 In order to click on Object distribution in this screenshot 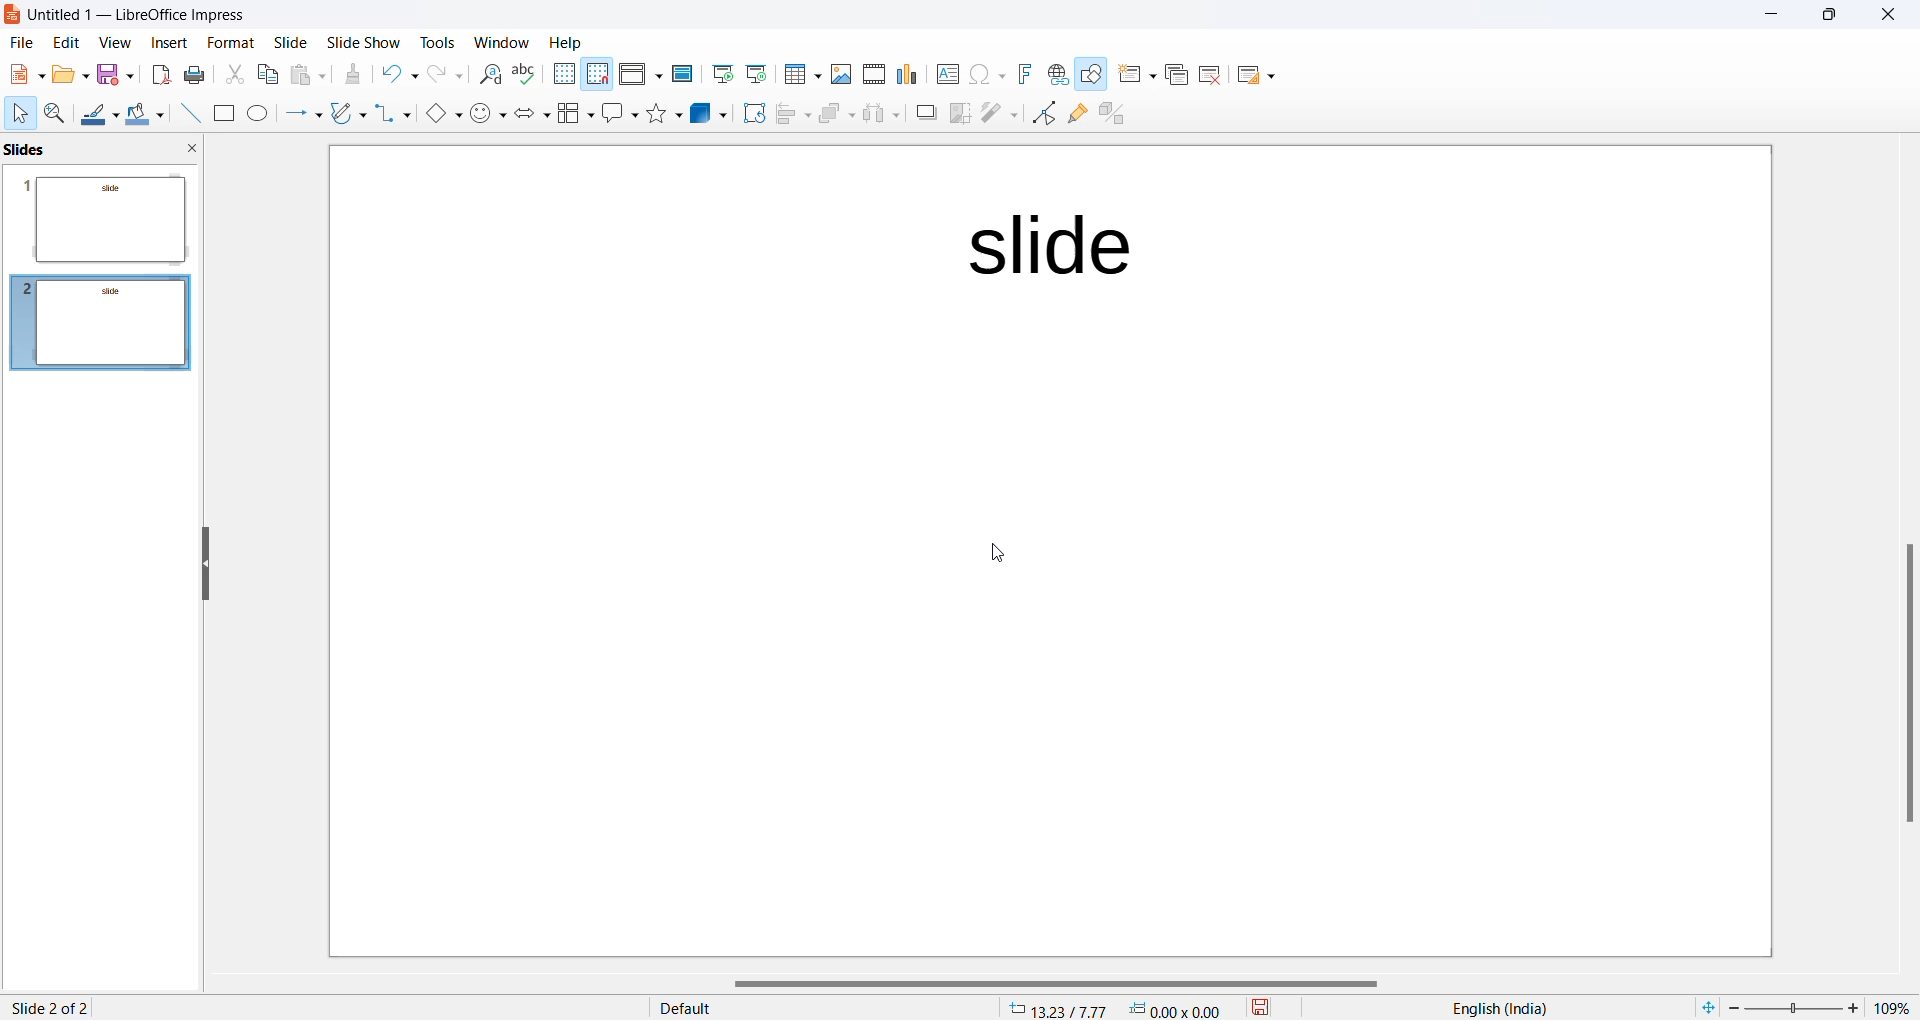, I will do `click(878, 114)`.